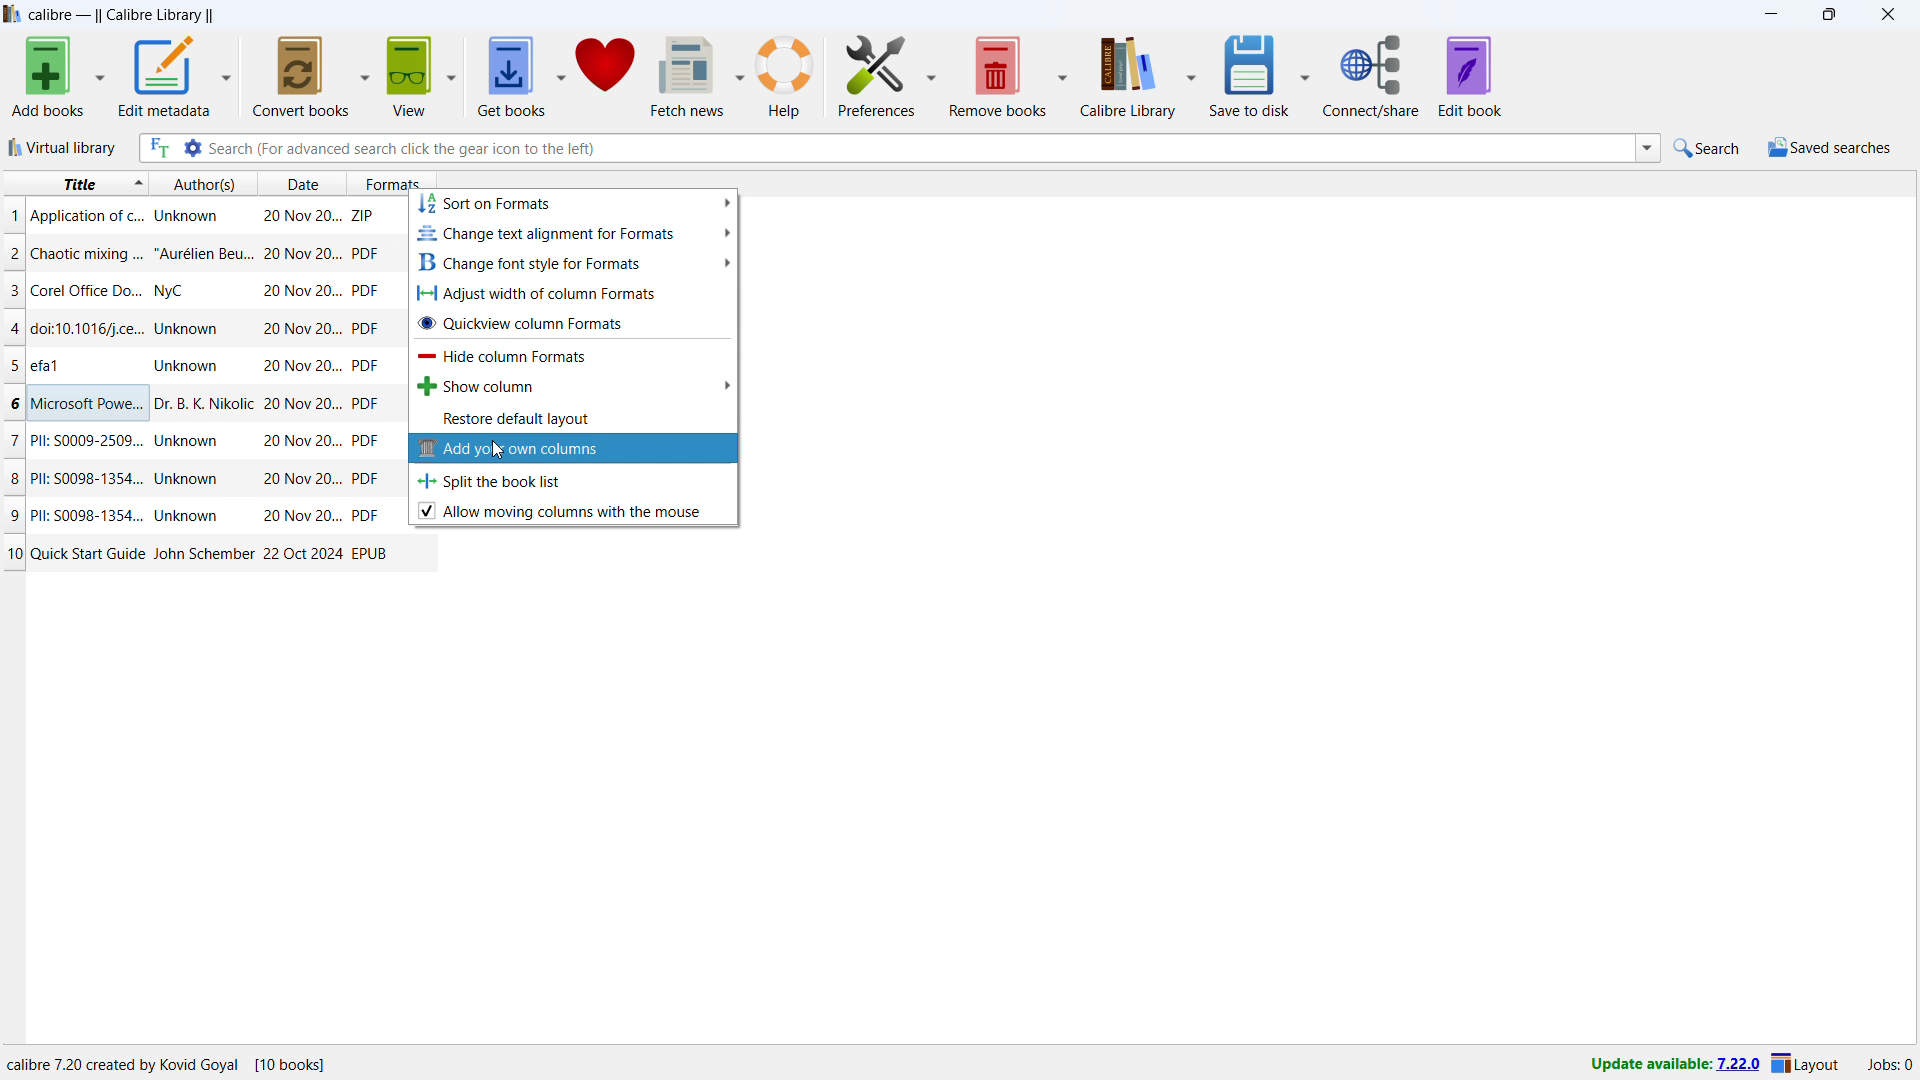 The width and height of the screenshot is (1920, 1080). What do you see at coordinates (13, 327) in the screenshot?
I see `4` at bounding box center [13, 327].